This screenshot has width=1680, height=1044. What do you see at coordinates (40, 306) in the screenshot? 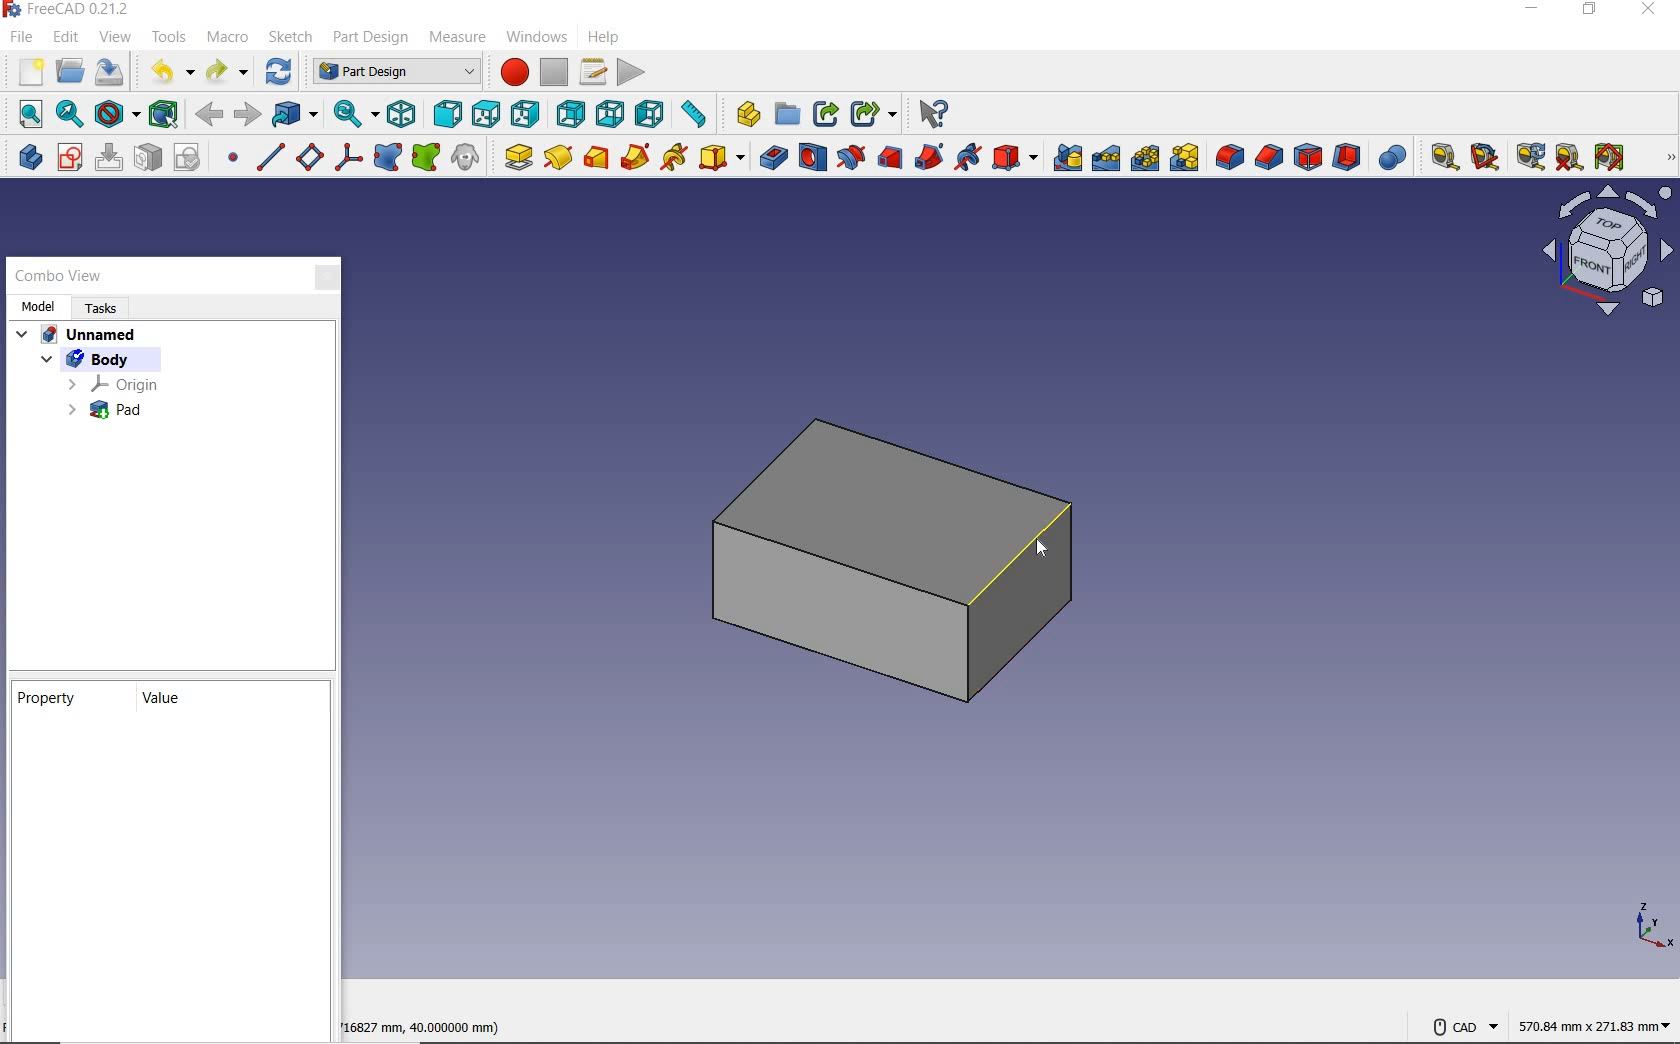
I see `model` at bounding box center [40, 306].